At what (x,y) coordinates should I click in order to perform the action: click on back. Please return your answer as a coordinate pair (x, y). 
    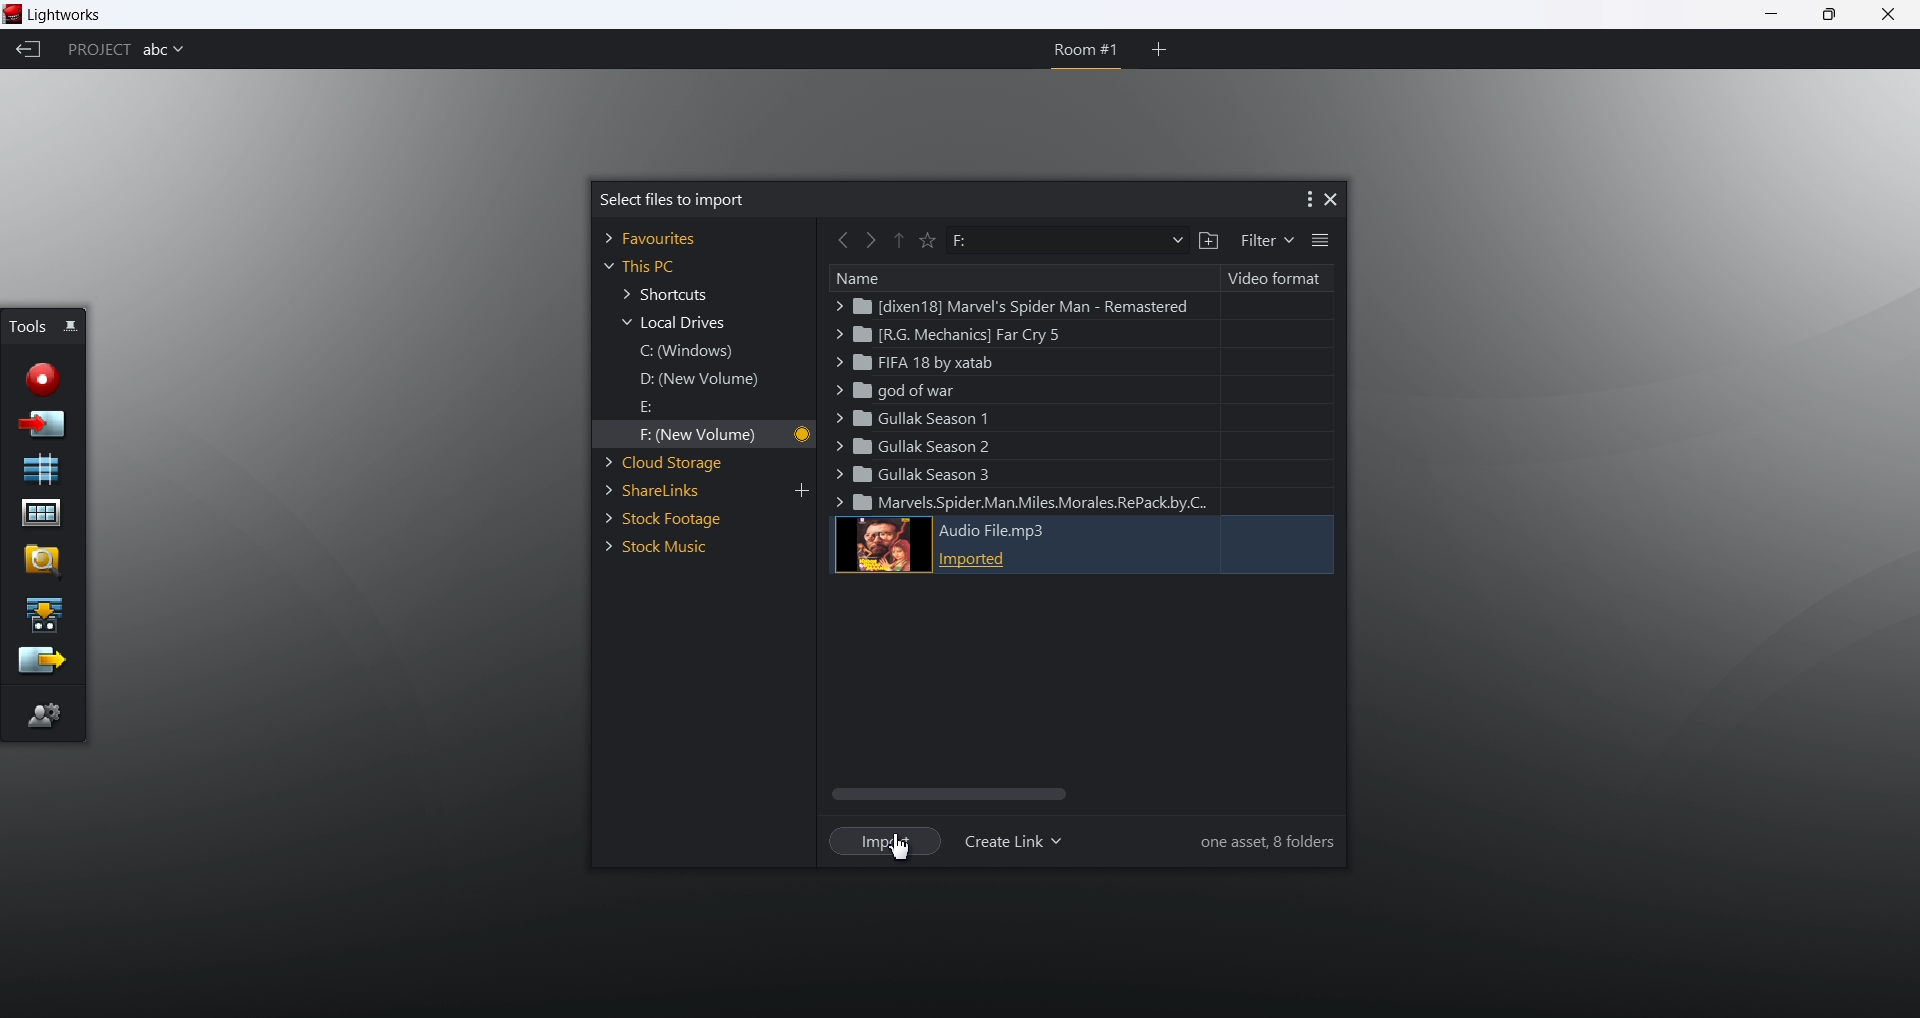
    Looking at the image, I should click on (838, 240).